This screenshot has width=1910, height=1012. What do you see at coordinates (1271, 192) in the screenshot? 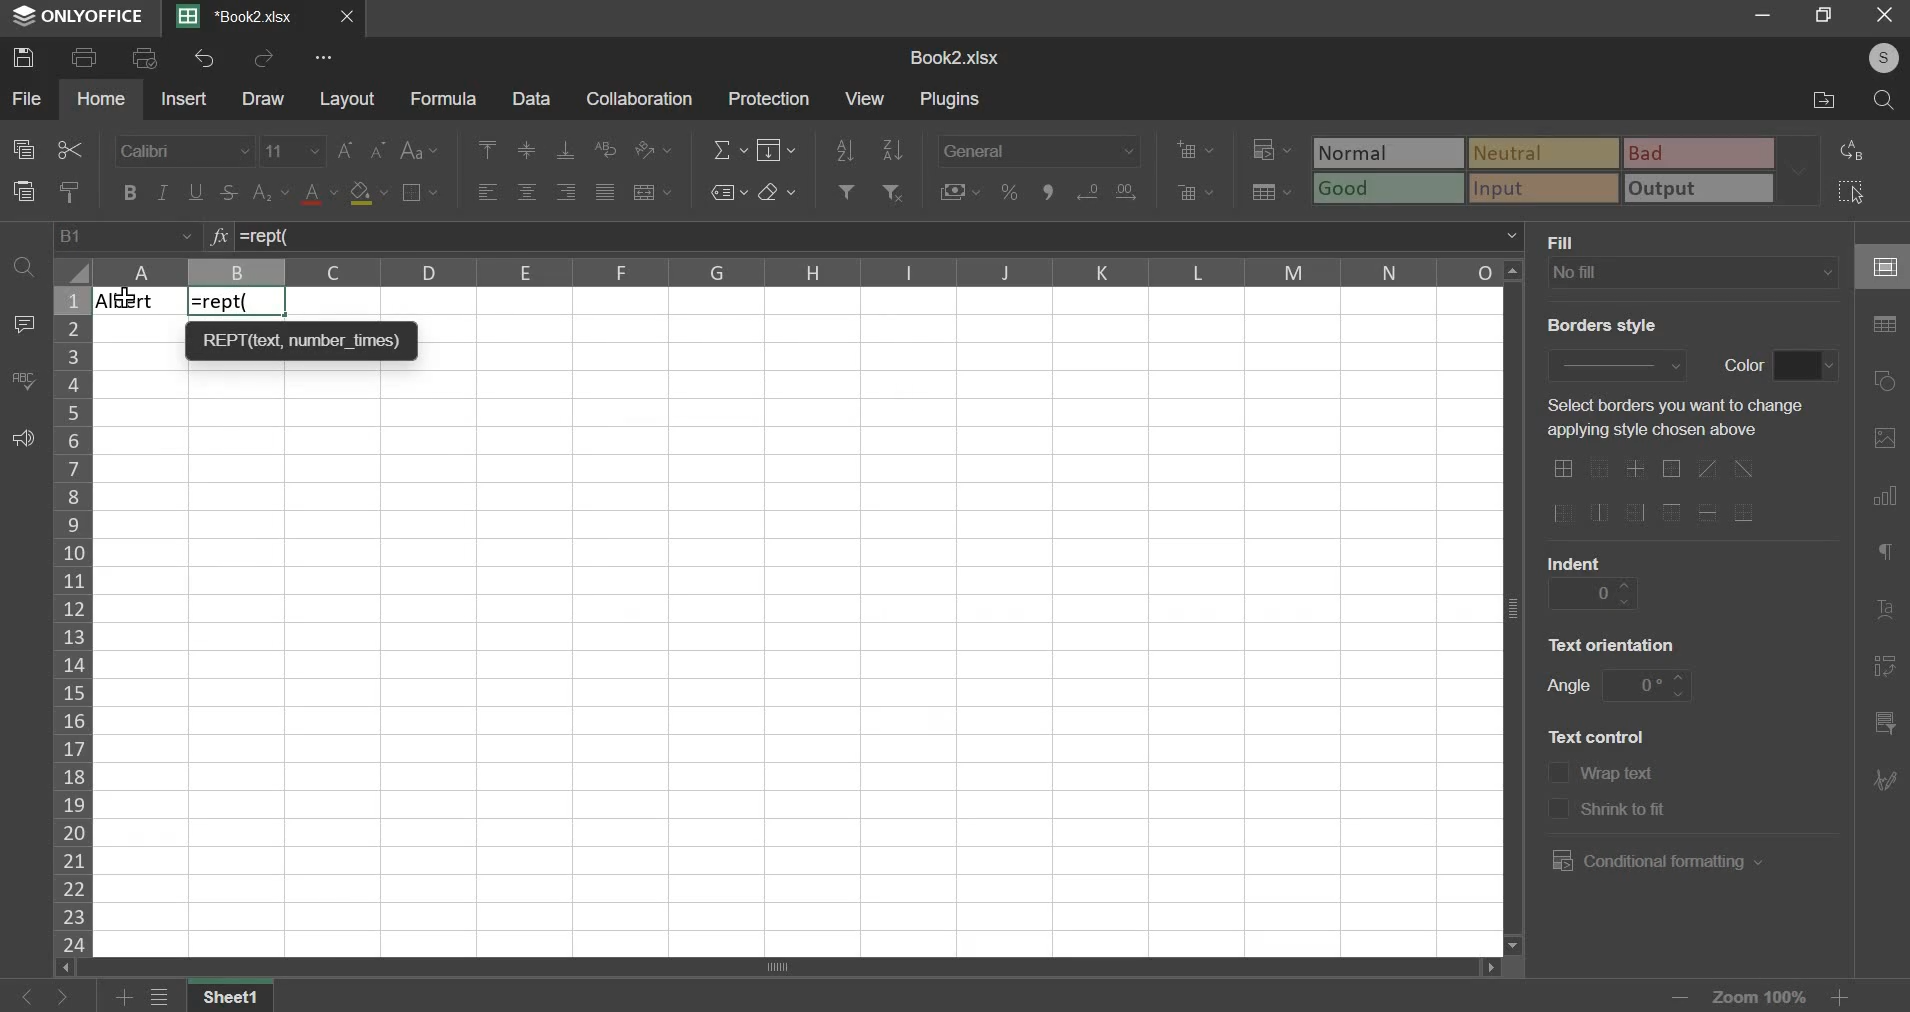
I see `save as table` at bounding box center [1271, 192].